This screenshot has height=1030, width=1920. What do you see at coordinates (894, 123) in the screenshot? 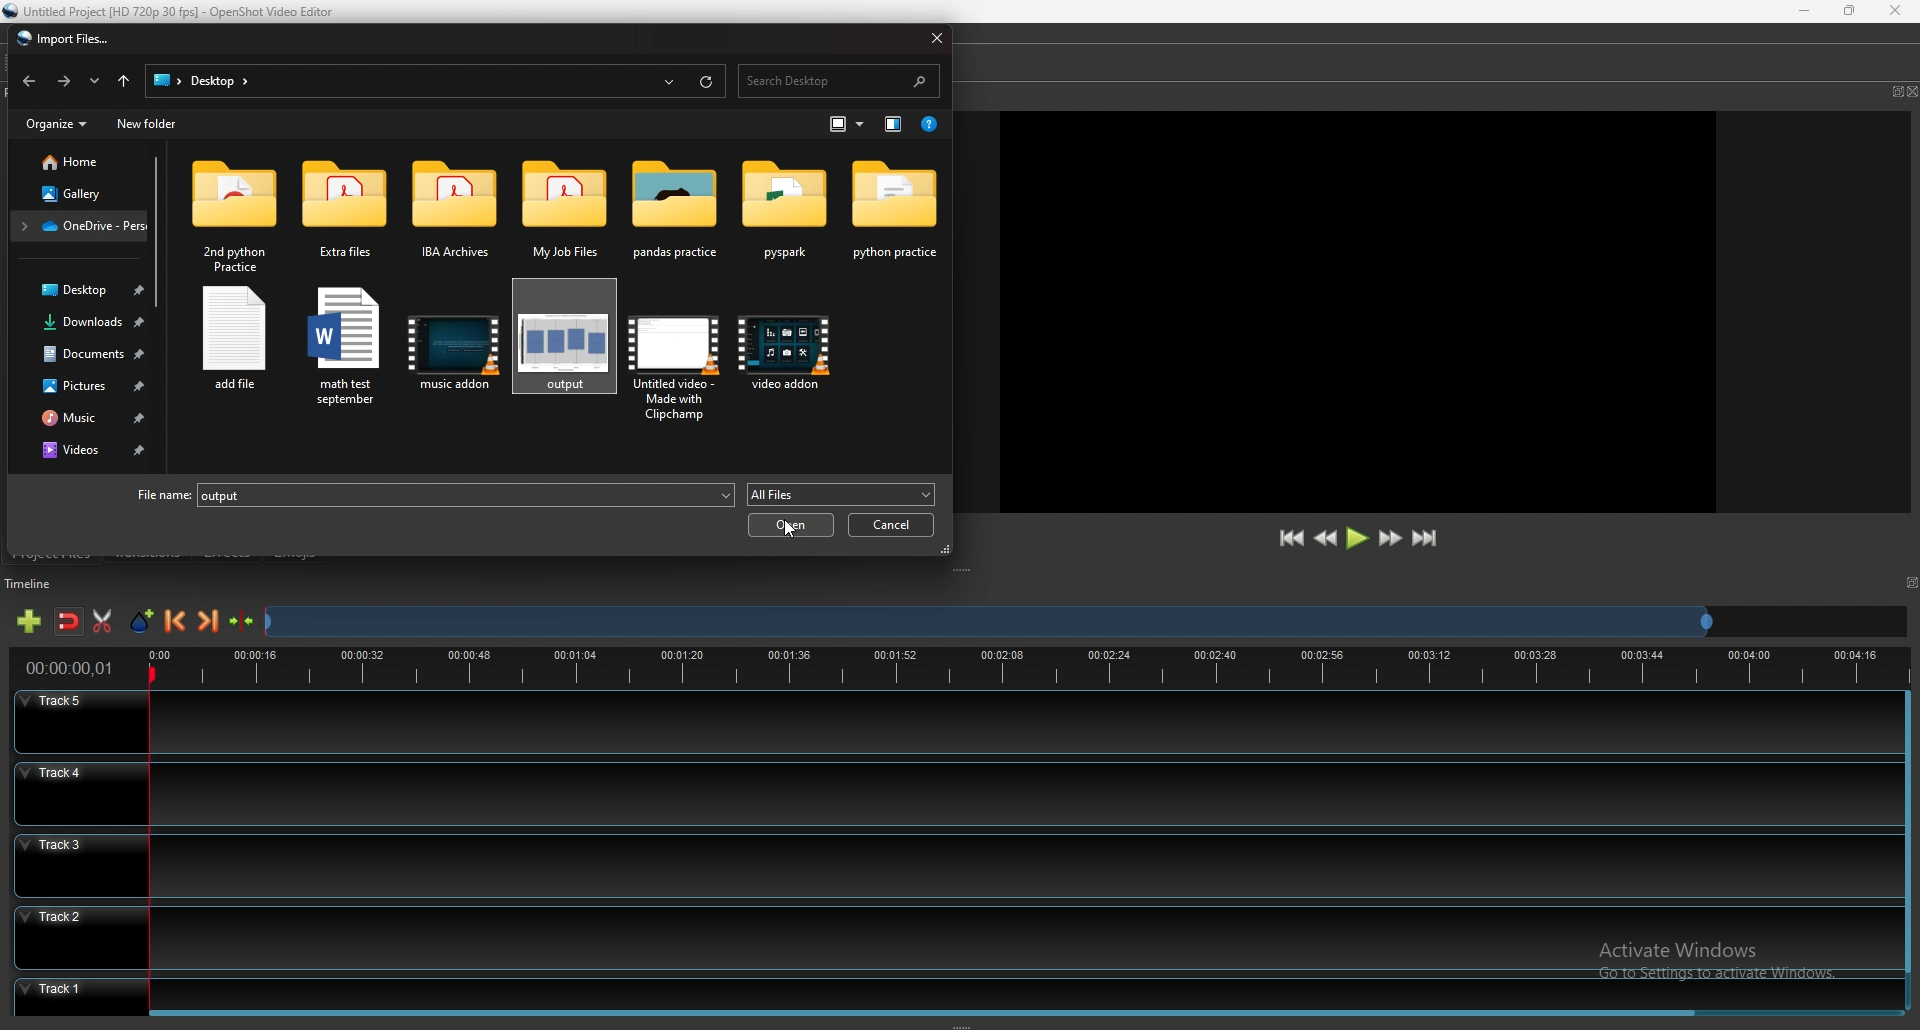
I see `show preview pane` at bounding box center [894, 123].